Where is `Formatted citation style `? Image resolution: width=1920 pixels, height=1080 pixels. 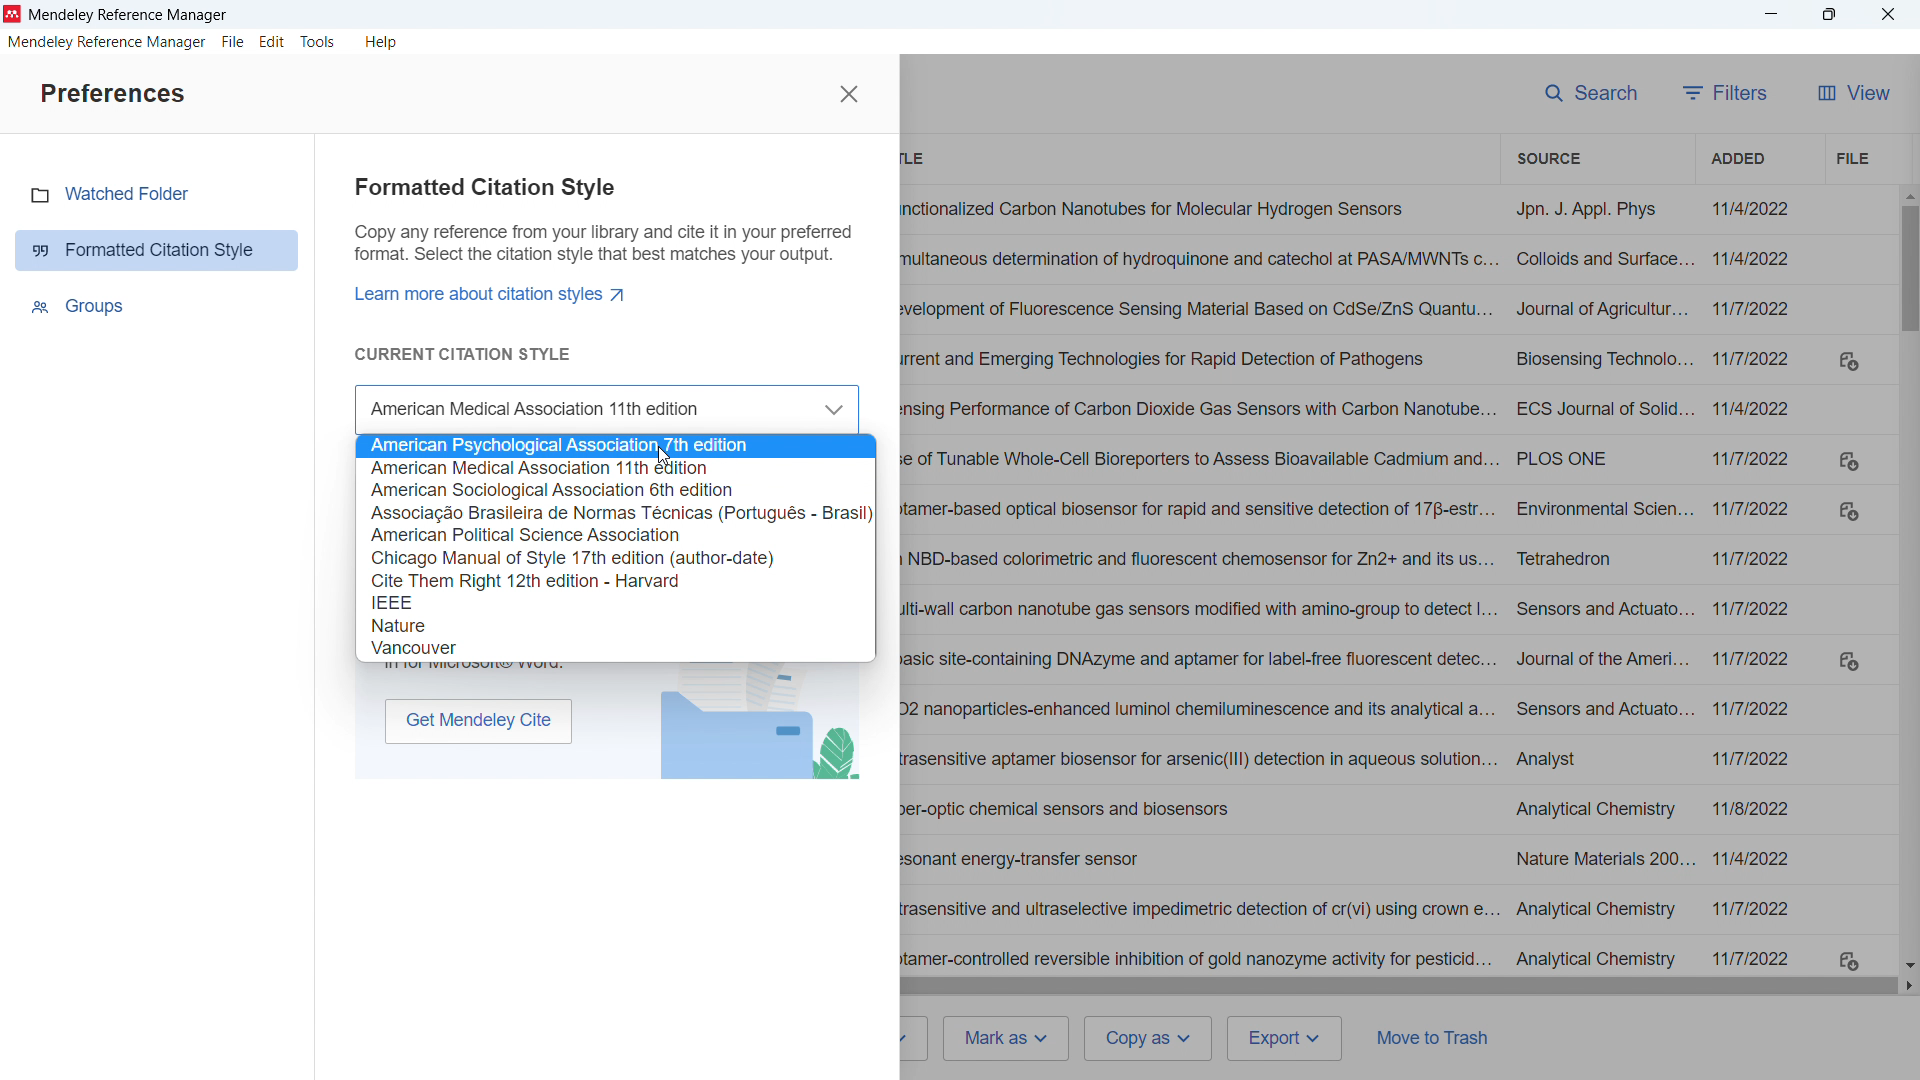
Formatted citation style  is located at coordinates (159, 251).